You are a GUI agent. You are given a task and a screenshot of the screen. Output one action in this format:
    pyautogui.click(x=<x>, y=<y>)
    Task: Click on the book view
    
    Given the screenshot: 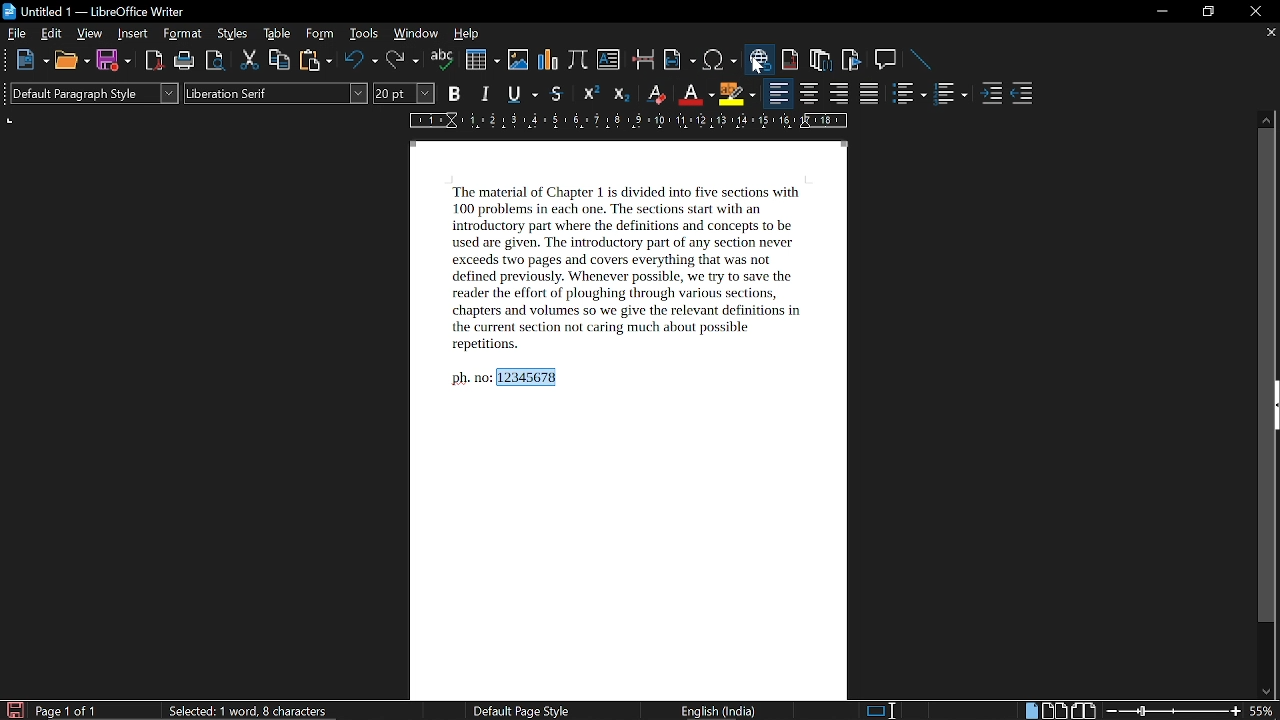 What is the action you would take?
    pyautogui.click(x=1086, y=710)
    